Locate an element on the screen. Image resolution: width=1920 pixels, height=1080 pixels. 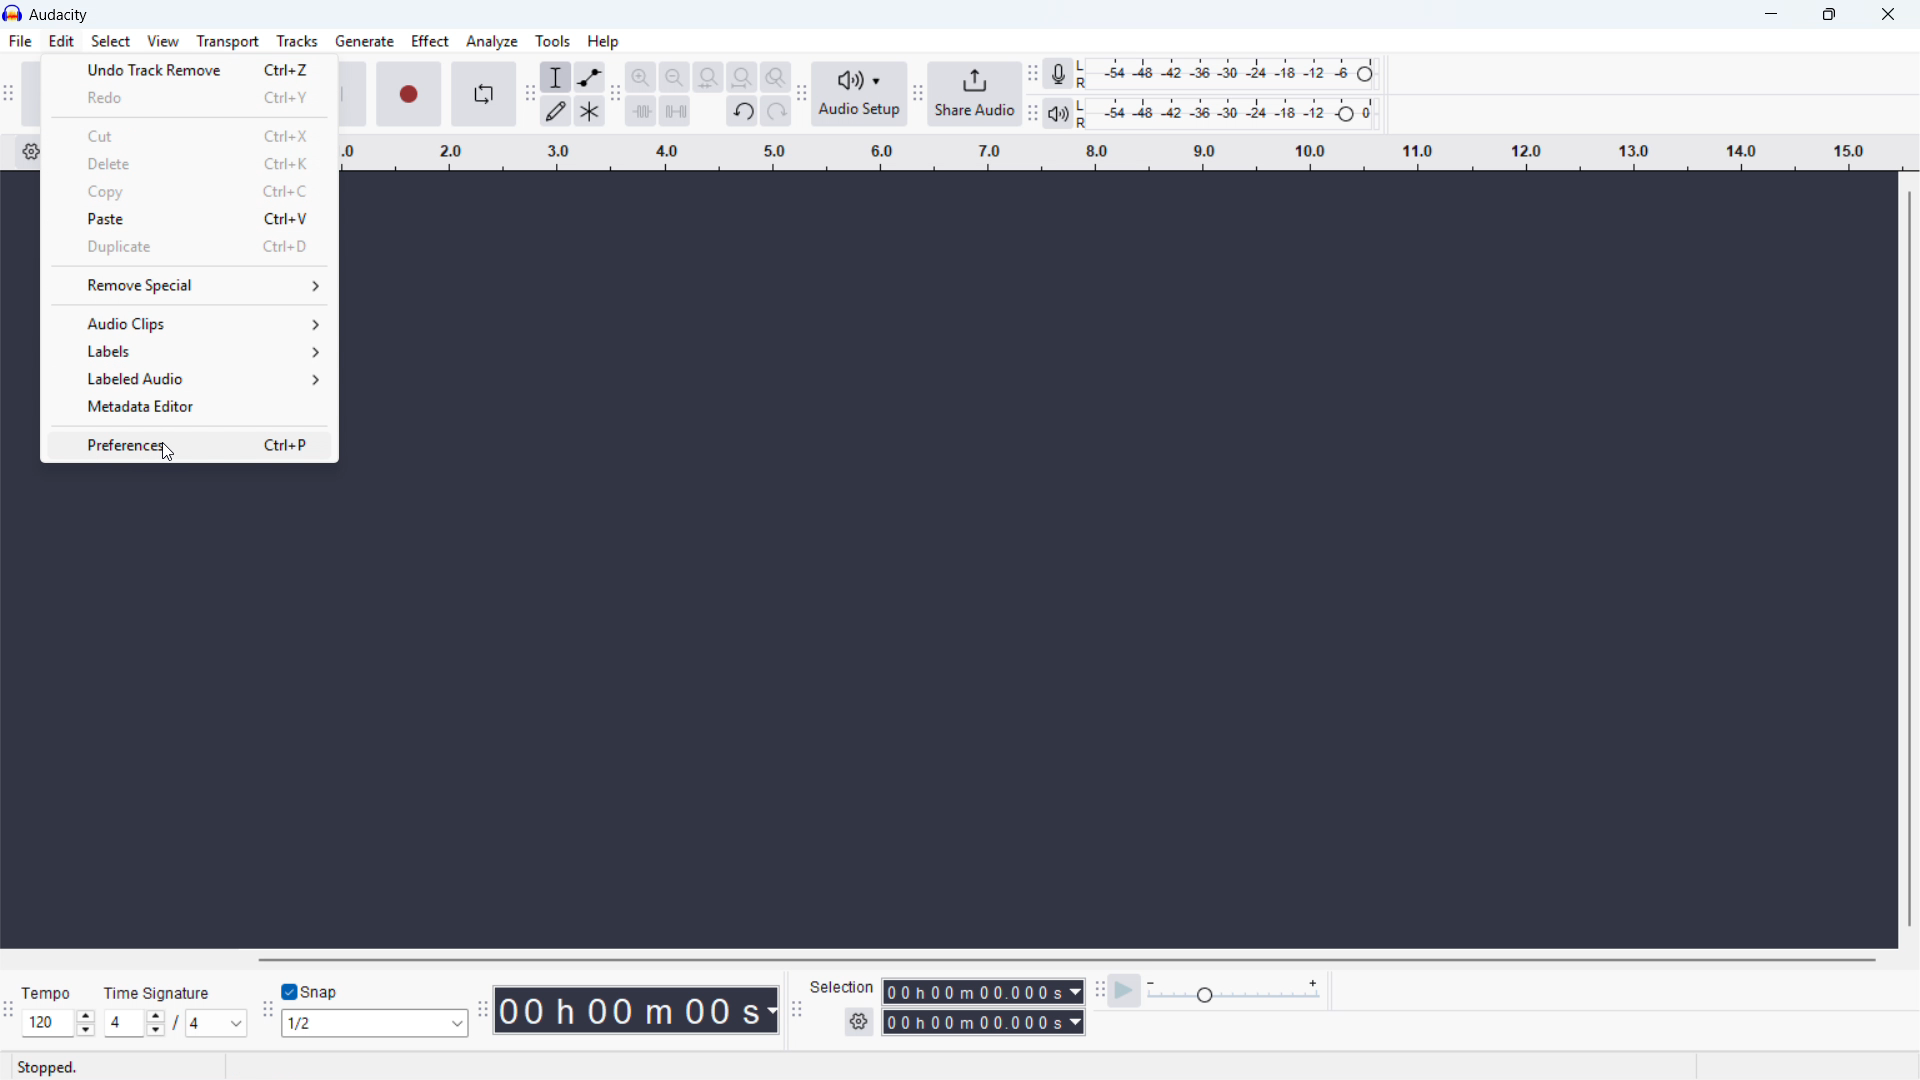
labeled audio is located at coordinates (188, 379).